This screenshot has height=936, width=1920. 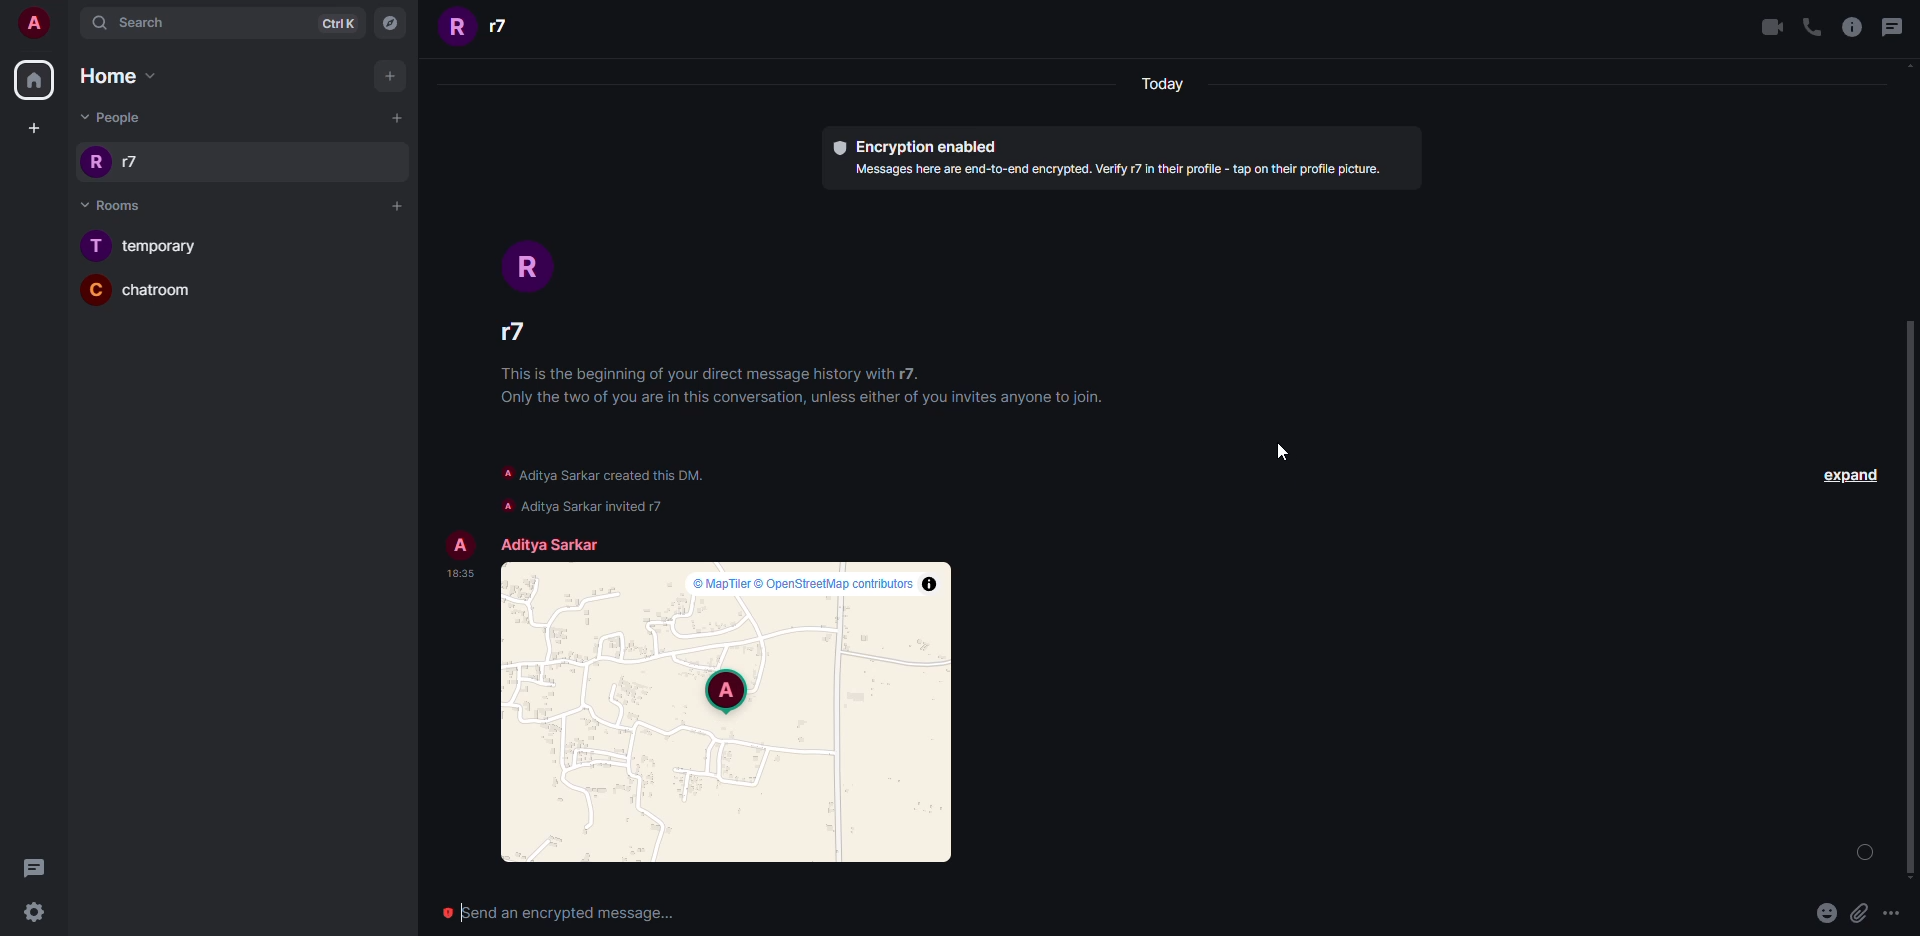 I want to click on info, so click(x=609, y=486).